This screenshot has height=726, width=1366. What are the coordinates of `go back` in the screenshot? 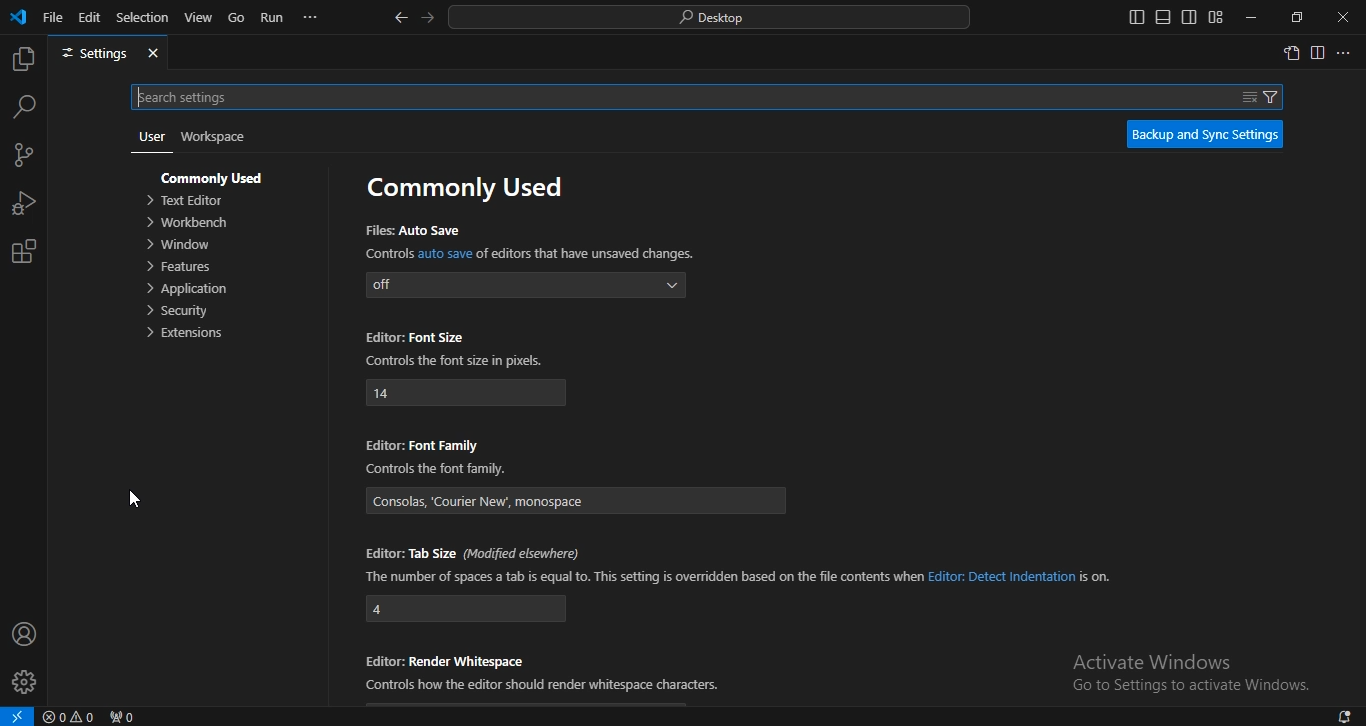 It's located at (402, 18).